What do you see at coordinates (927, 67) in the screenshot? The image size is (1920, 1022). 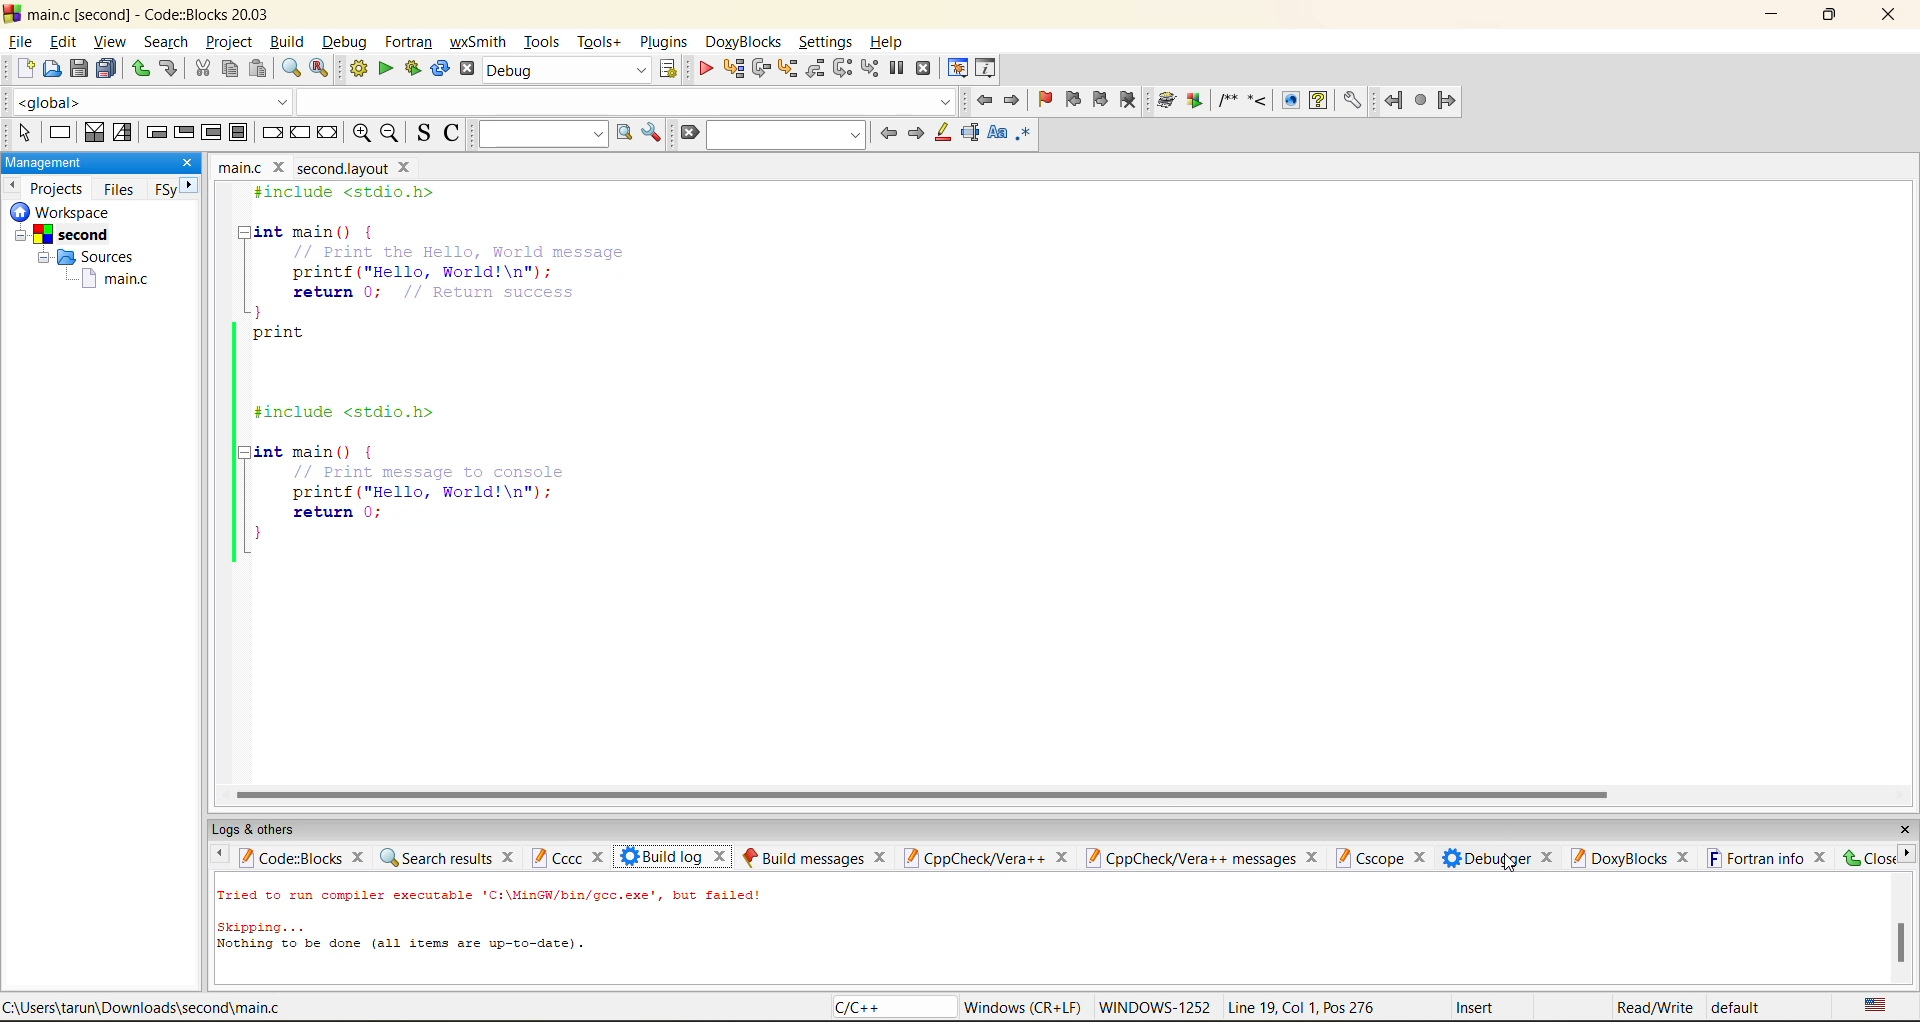 I see `stop debugger` at bounding box center [927, 67].